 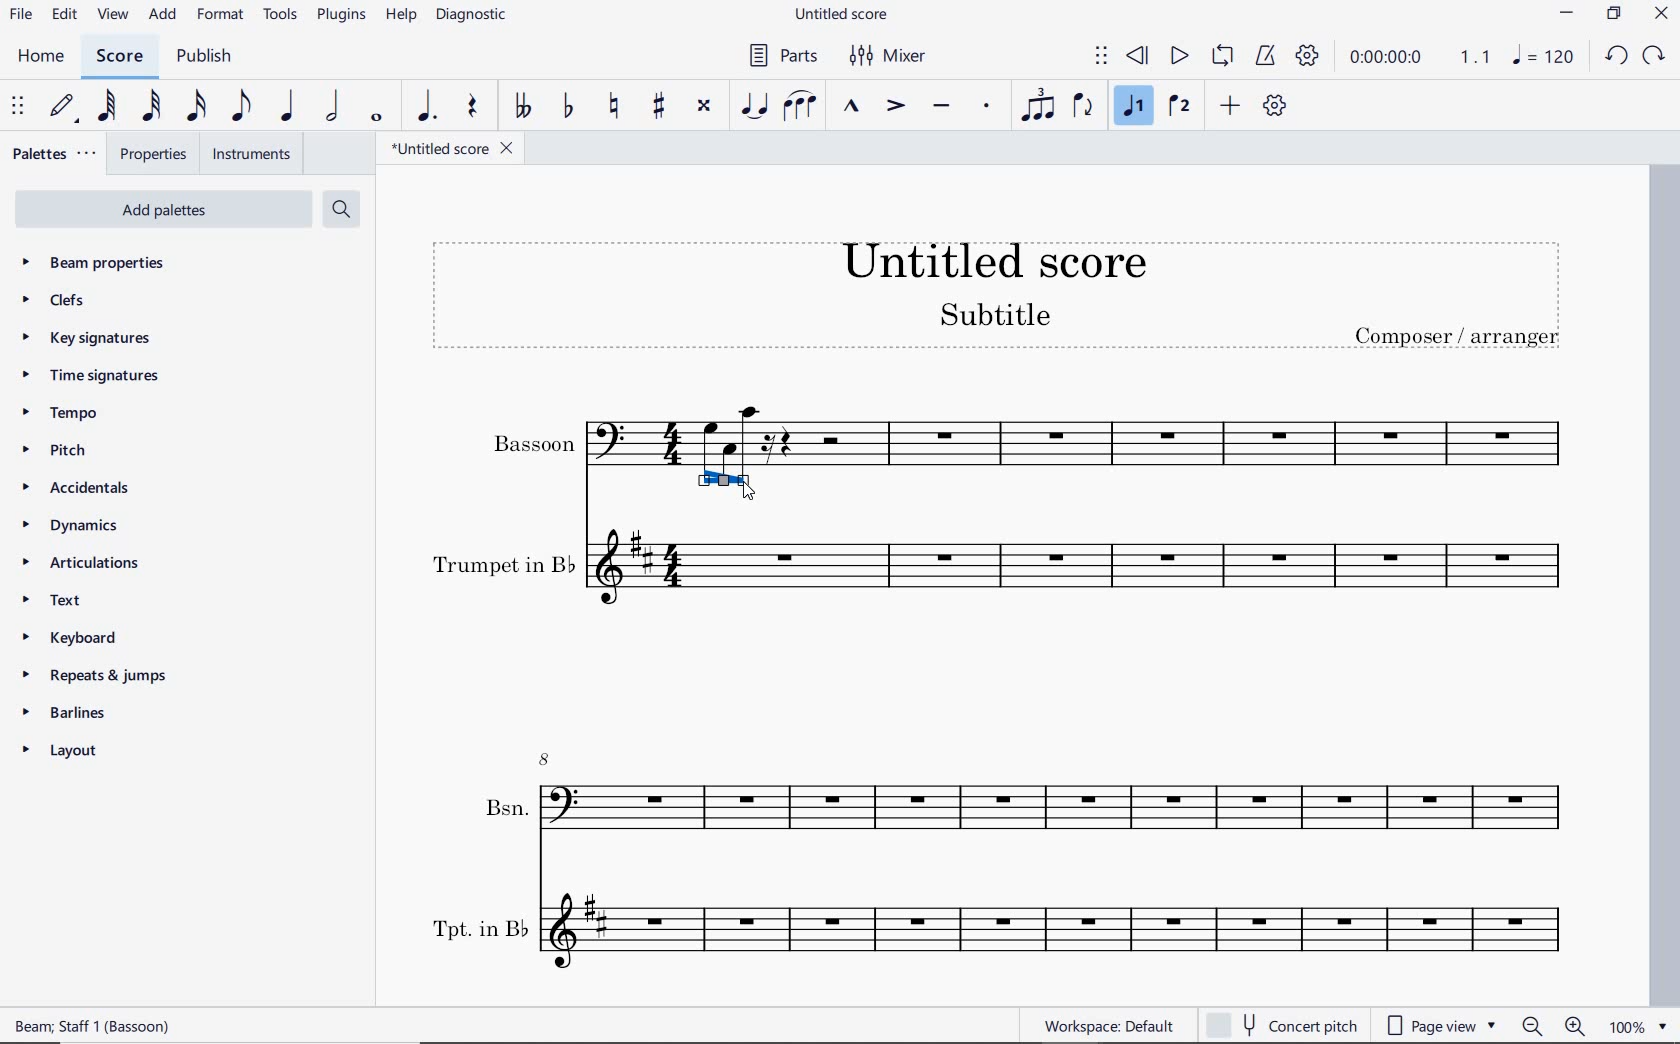 What do you see at coordinates (1010, 581) in the screenshot?
I see `Trumpet in B` at bounding box center [1010, 581].